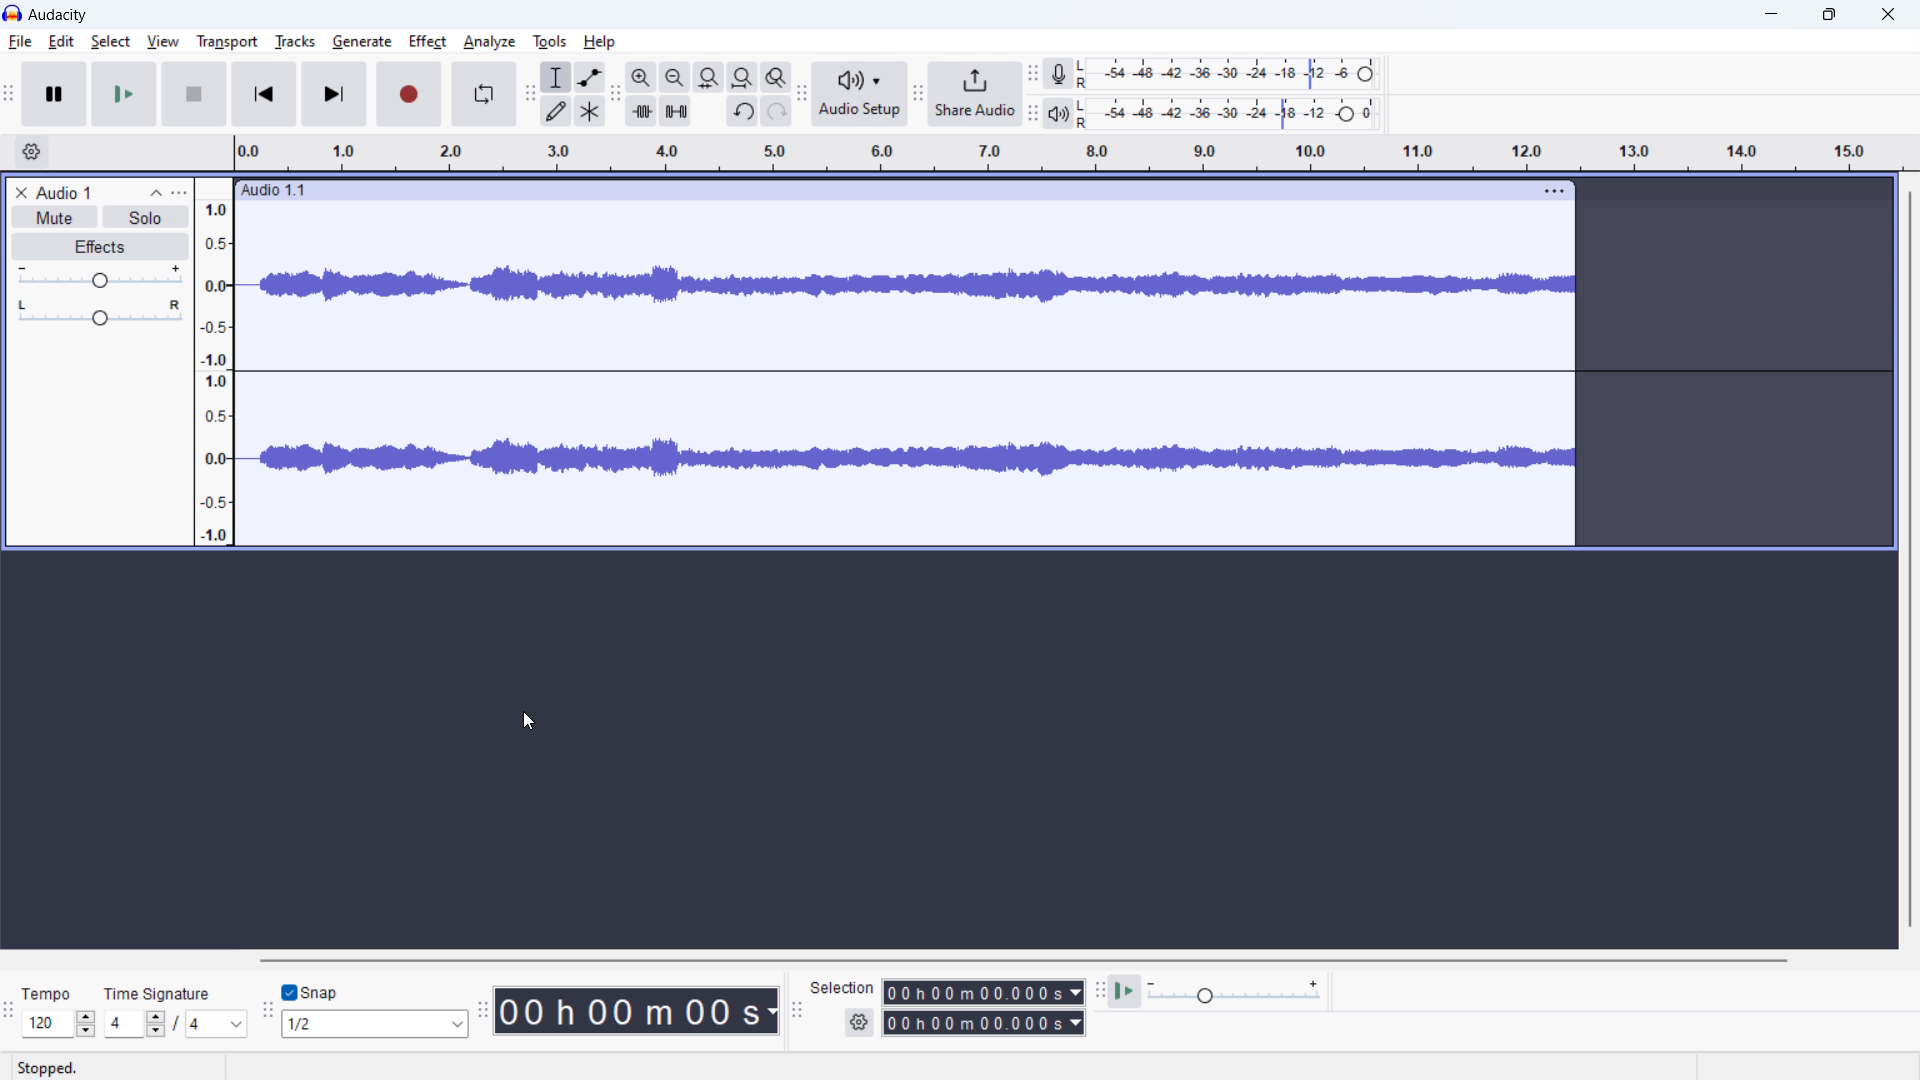  Describe the element at coordinates (21, 42) in the screenshot. I see `file` at that location.